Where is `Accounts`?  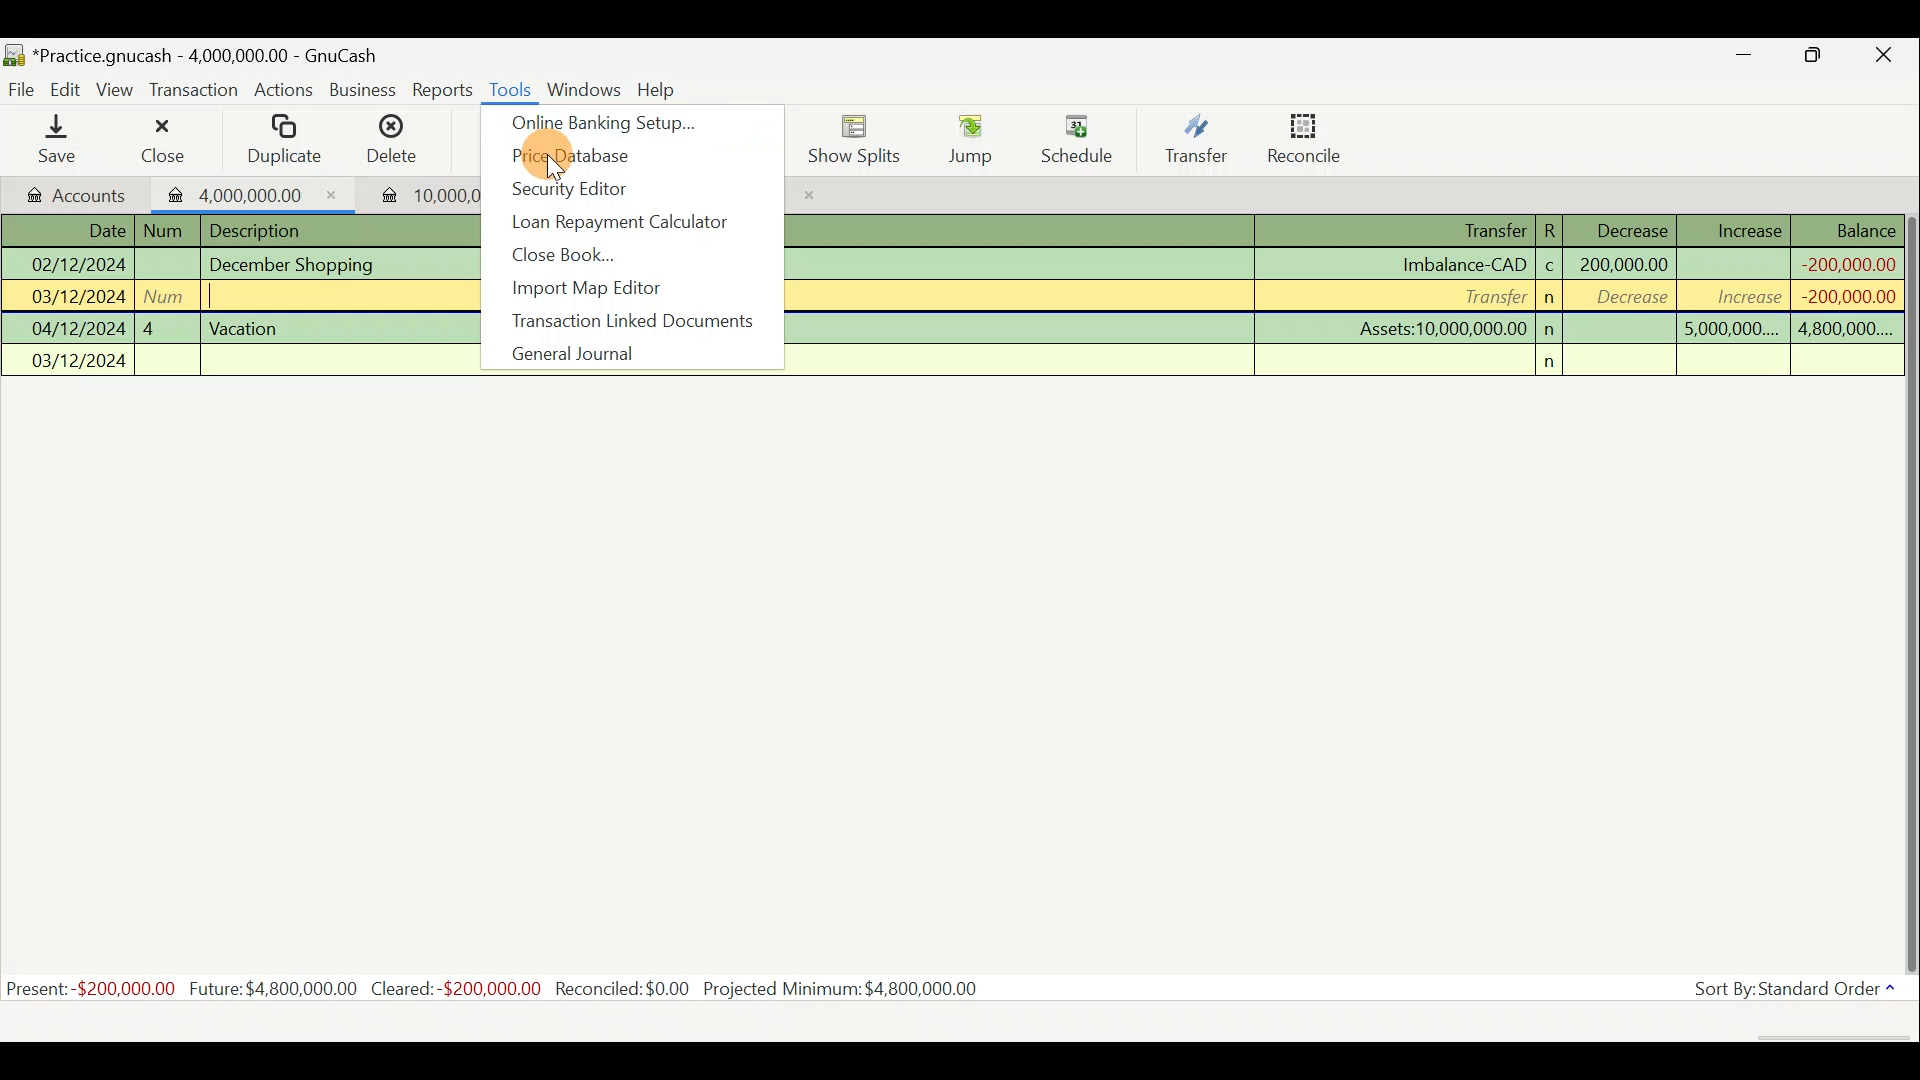
Accounts is located at coordinates (70, 191).